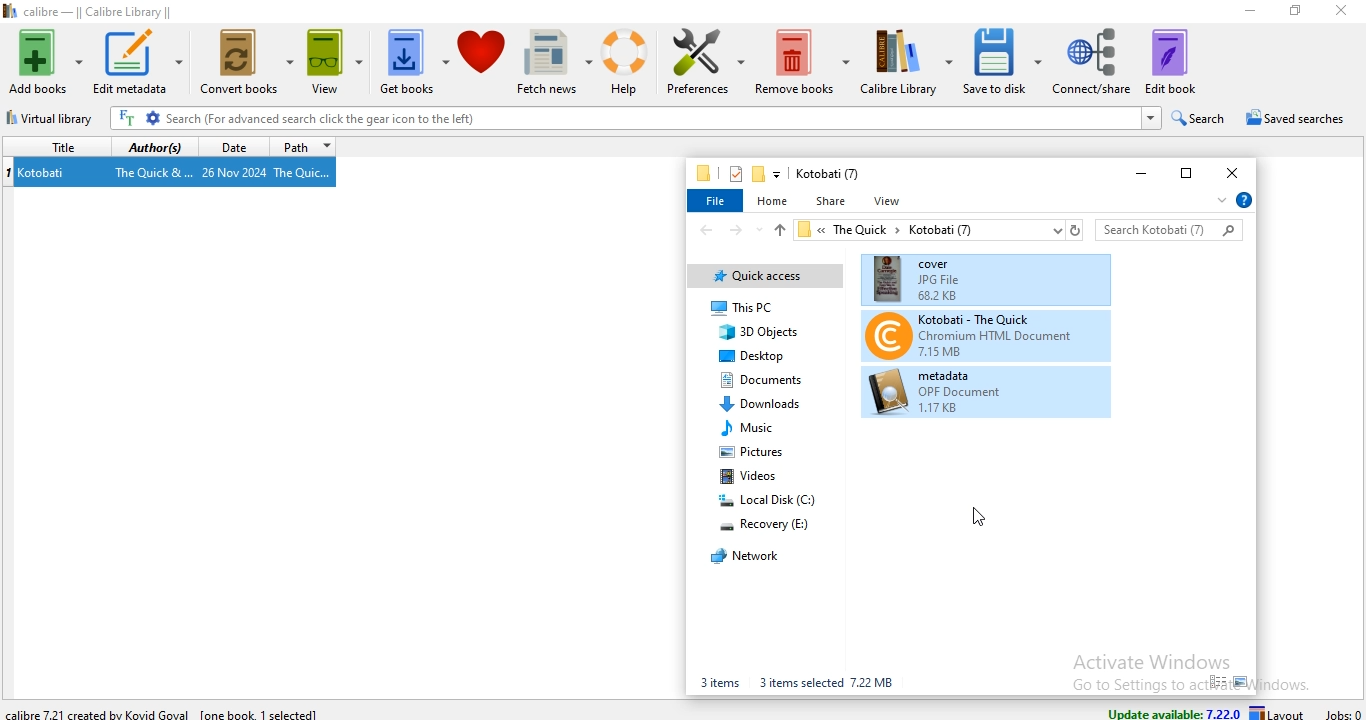 This screenshot has height=720, width=1366. What do you see at coordinates (1169, 228) in the screenshot?
I see `search bar` at bounding box center [1169, 228].